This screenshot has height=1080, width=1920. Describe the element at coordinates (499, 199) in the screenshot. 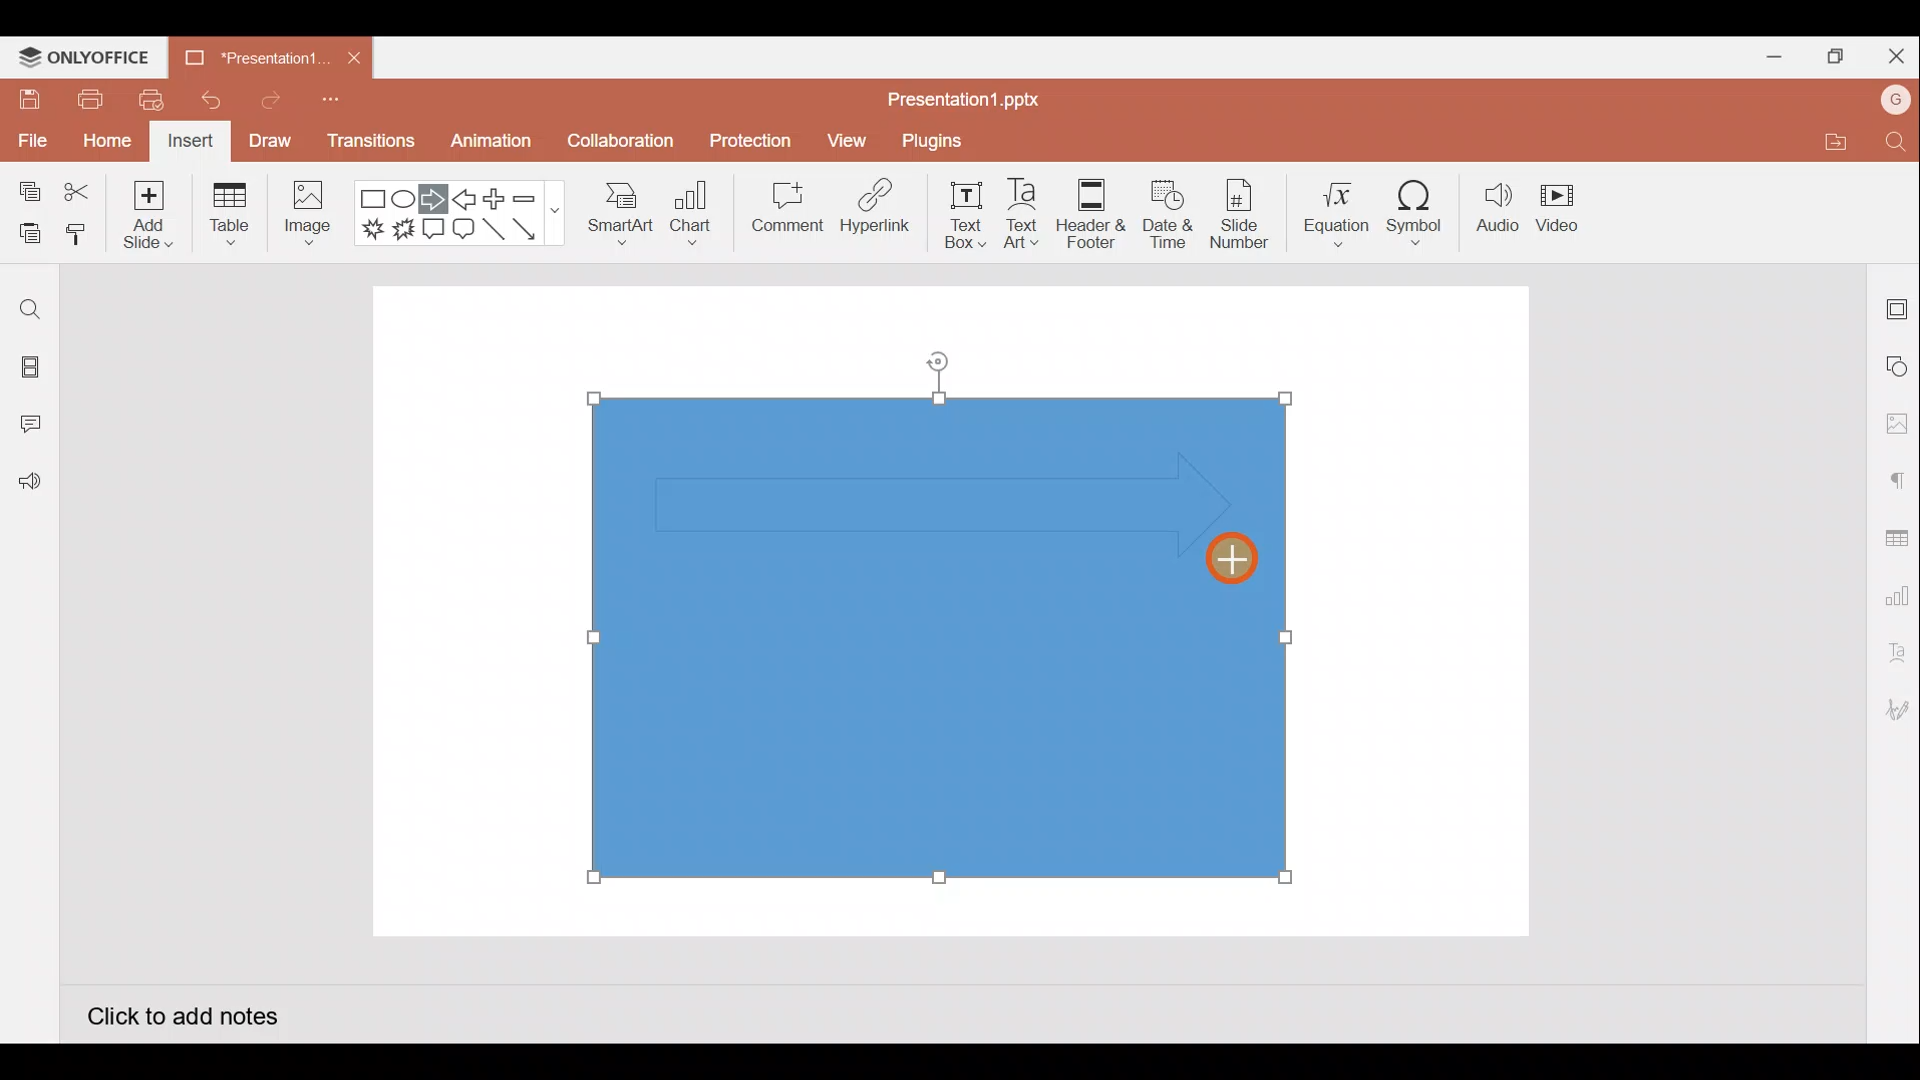

I see `Plus` at that location.